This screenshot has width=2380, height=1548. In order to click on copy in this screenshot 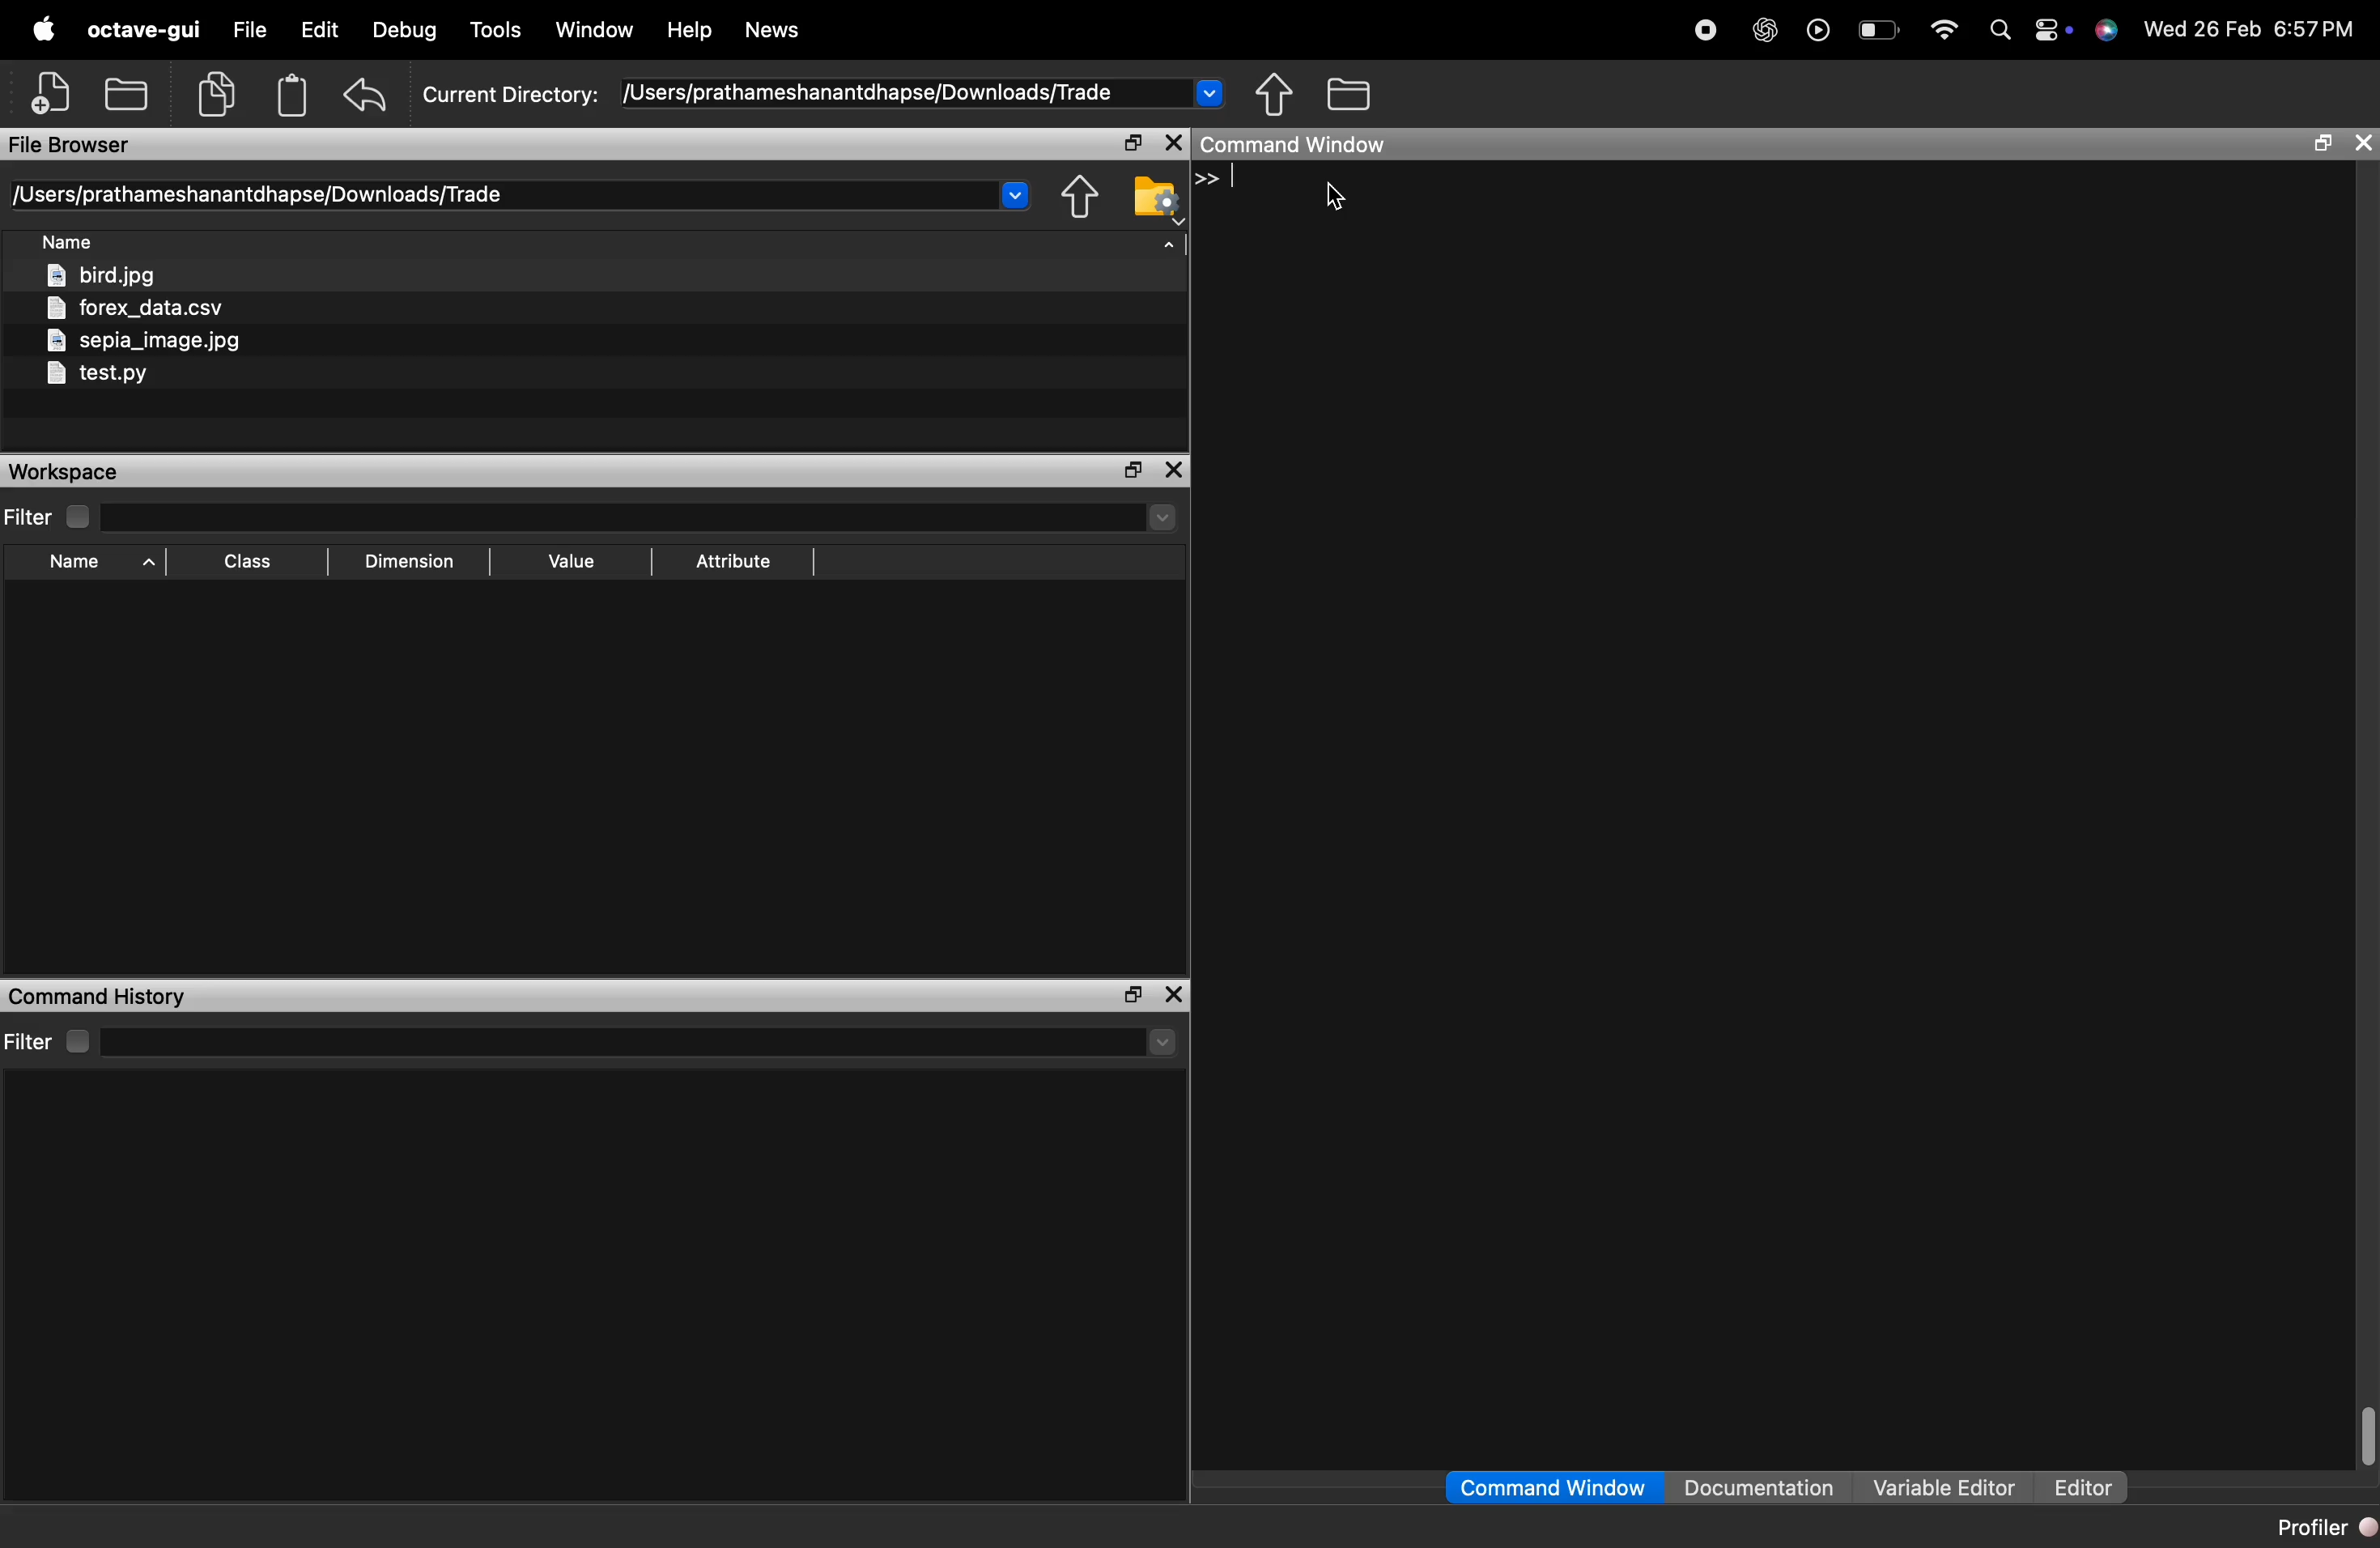, I will do `click(215, 92)`.